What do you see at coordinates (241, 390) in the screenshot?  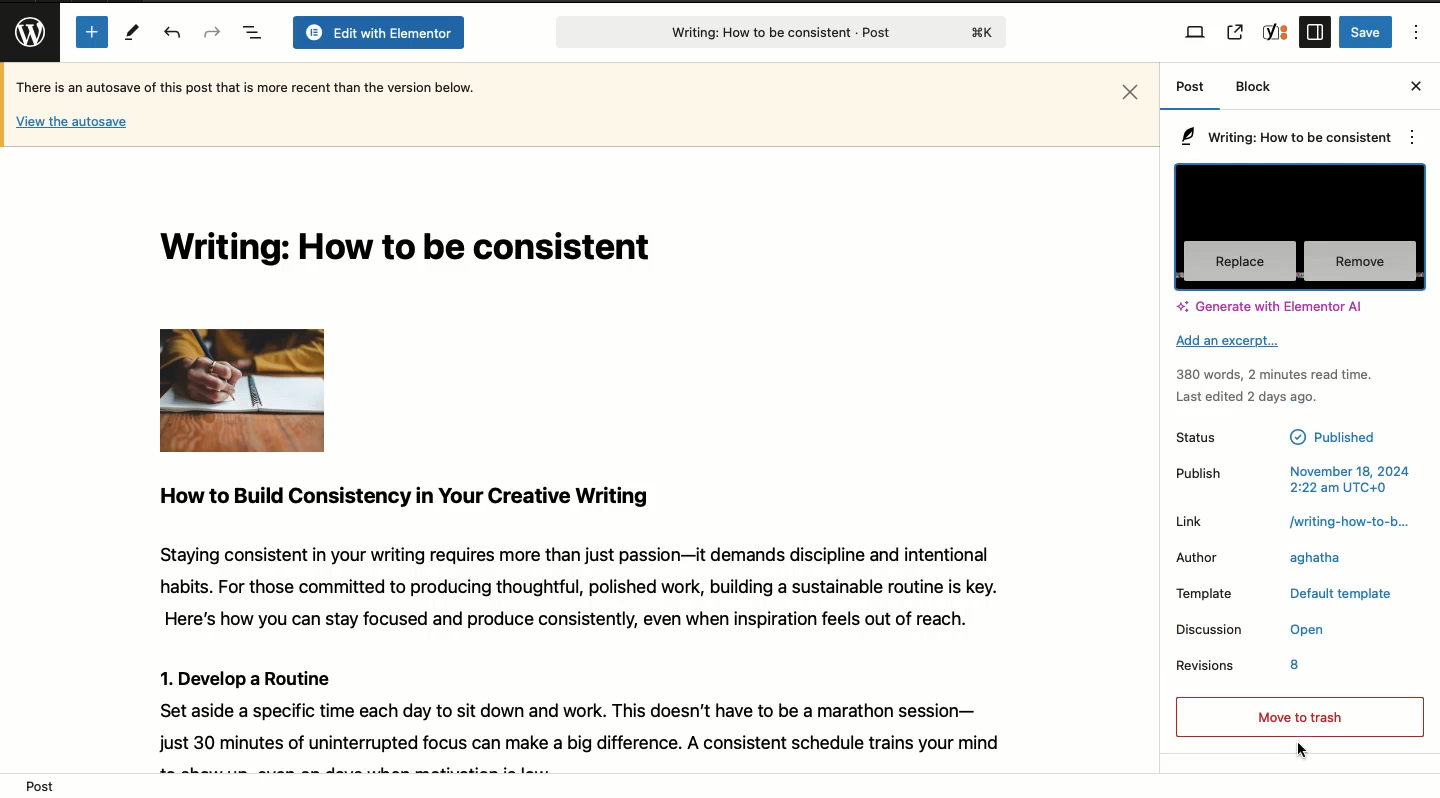 I see `Image` at bounding box center [241, 390].